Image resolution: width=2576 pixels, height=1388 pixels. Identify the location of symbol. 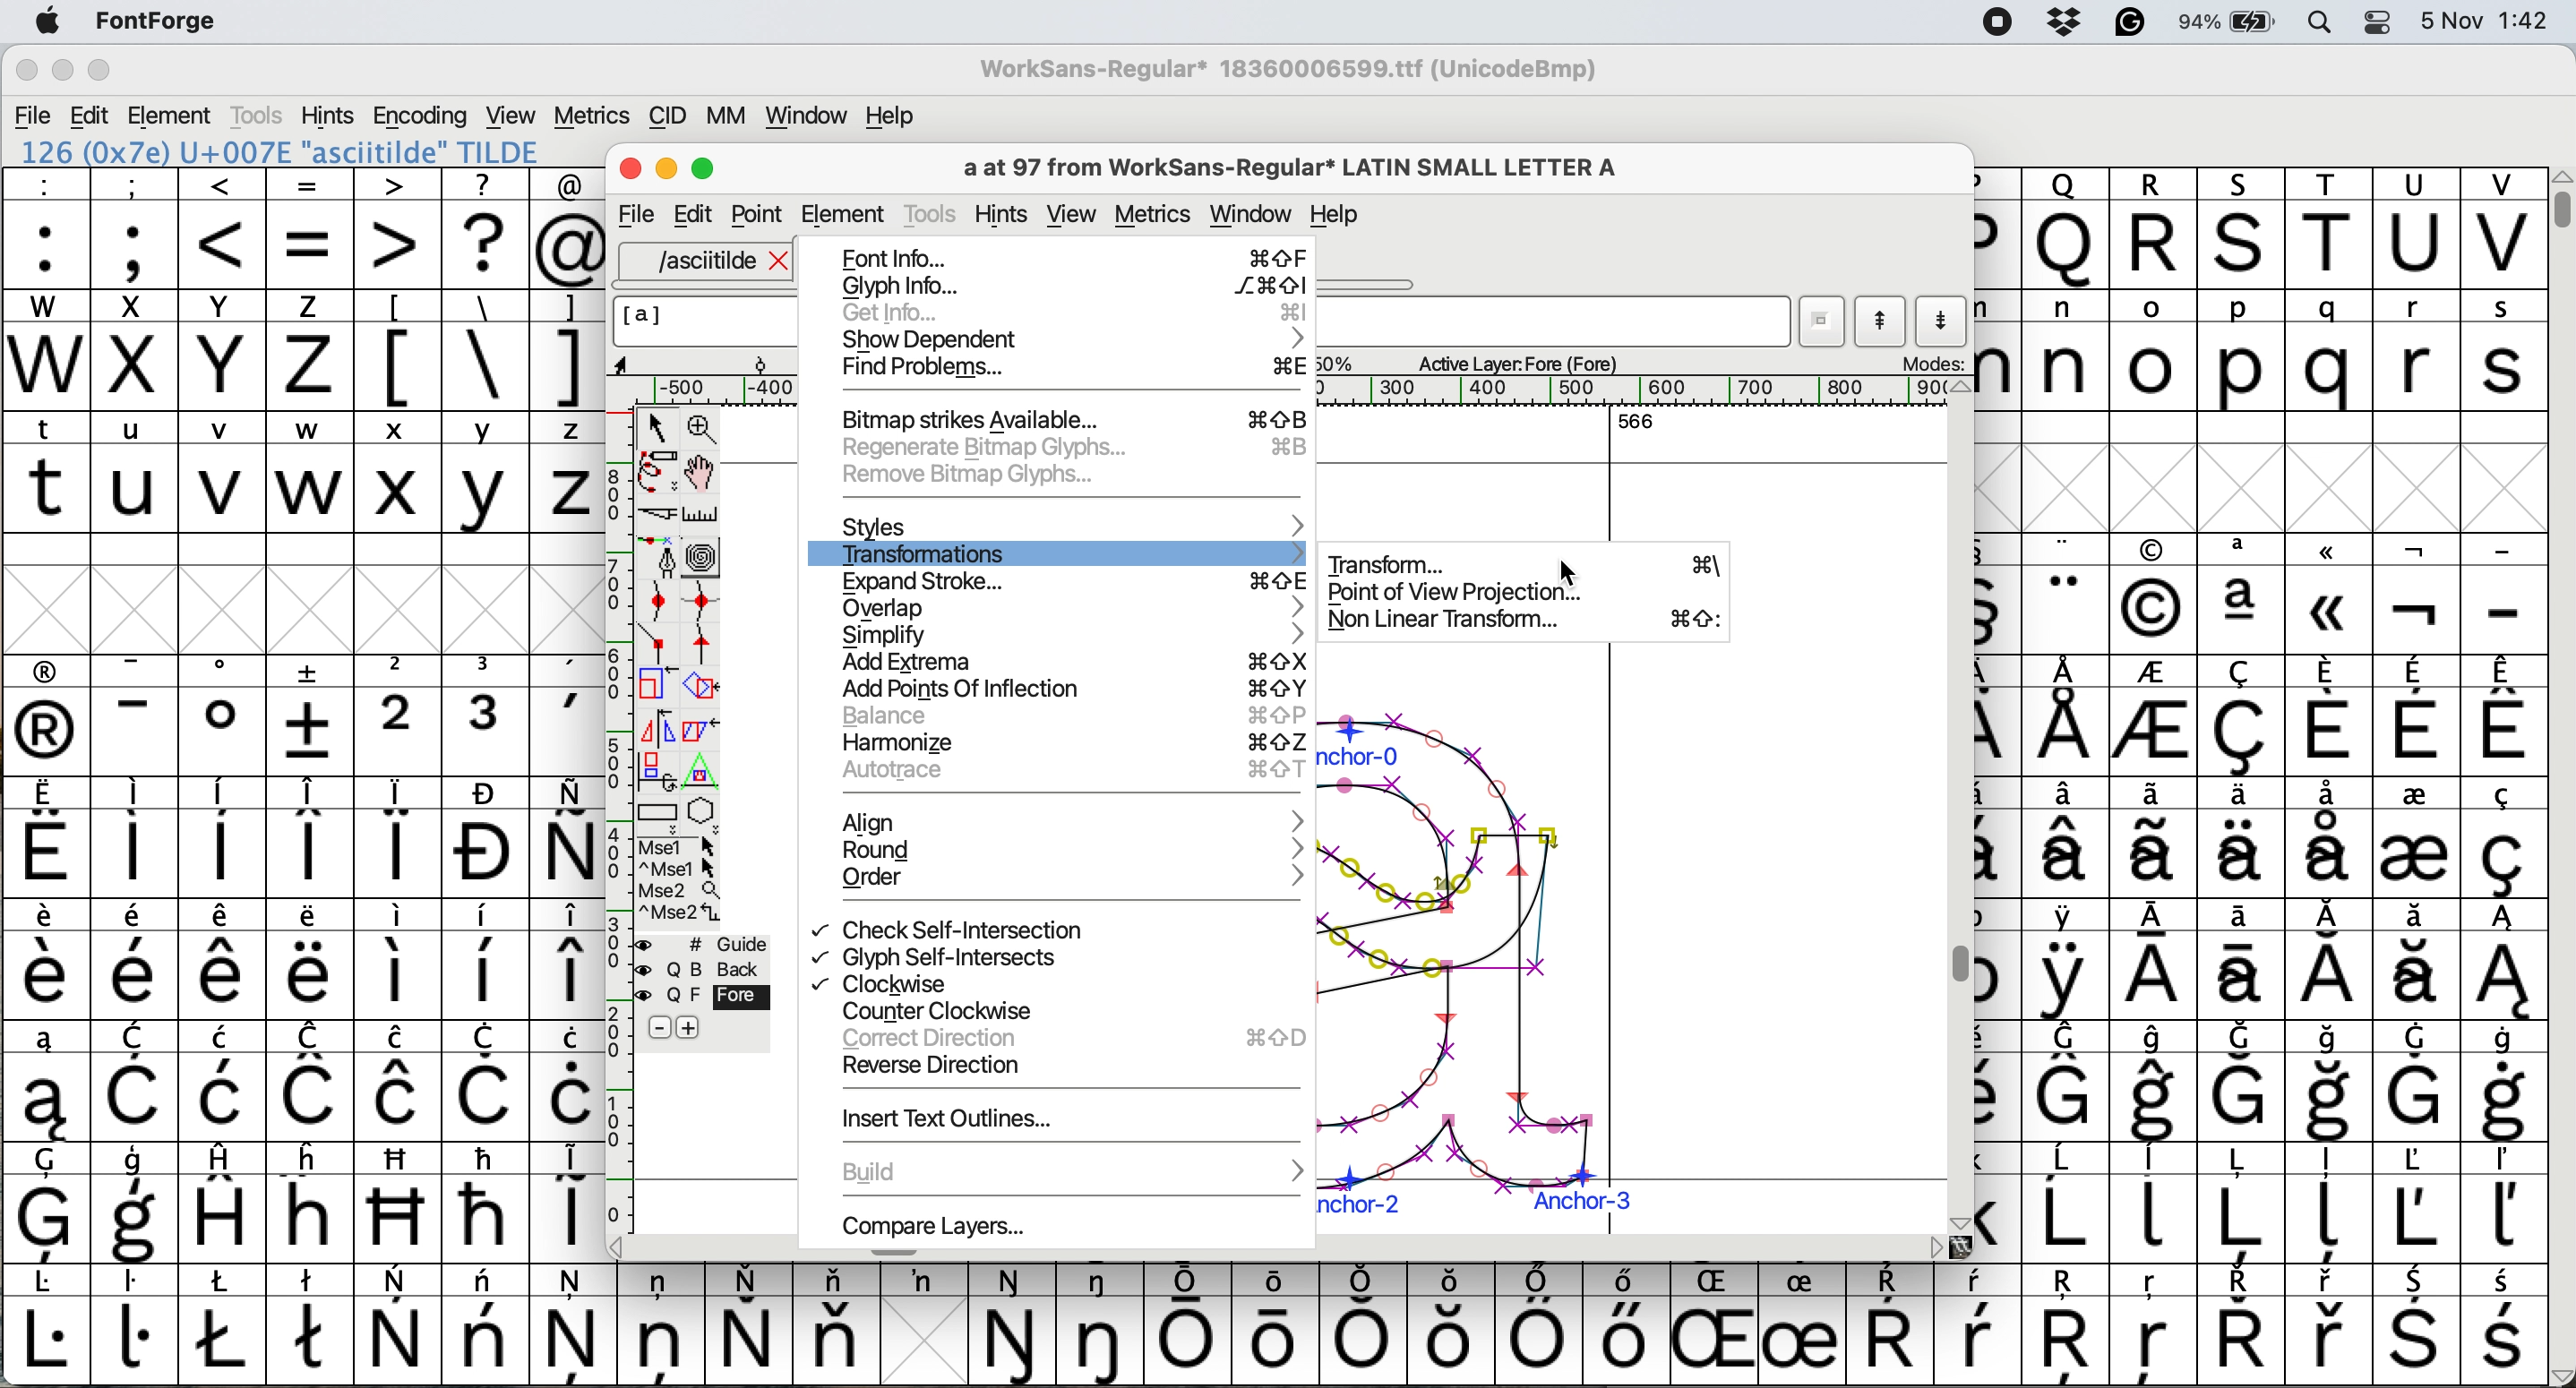
(2067, 595).